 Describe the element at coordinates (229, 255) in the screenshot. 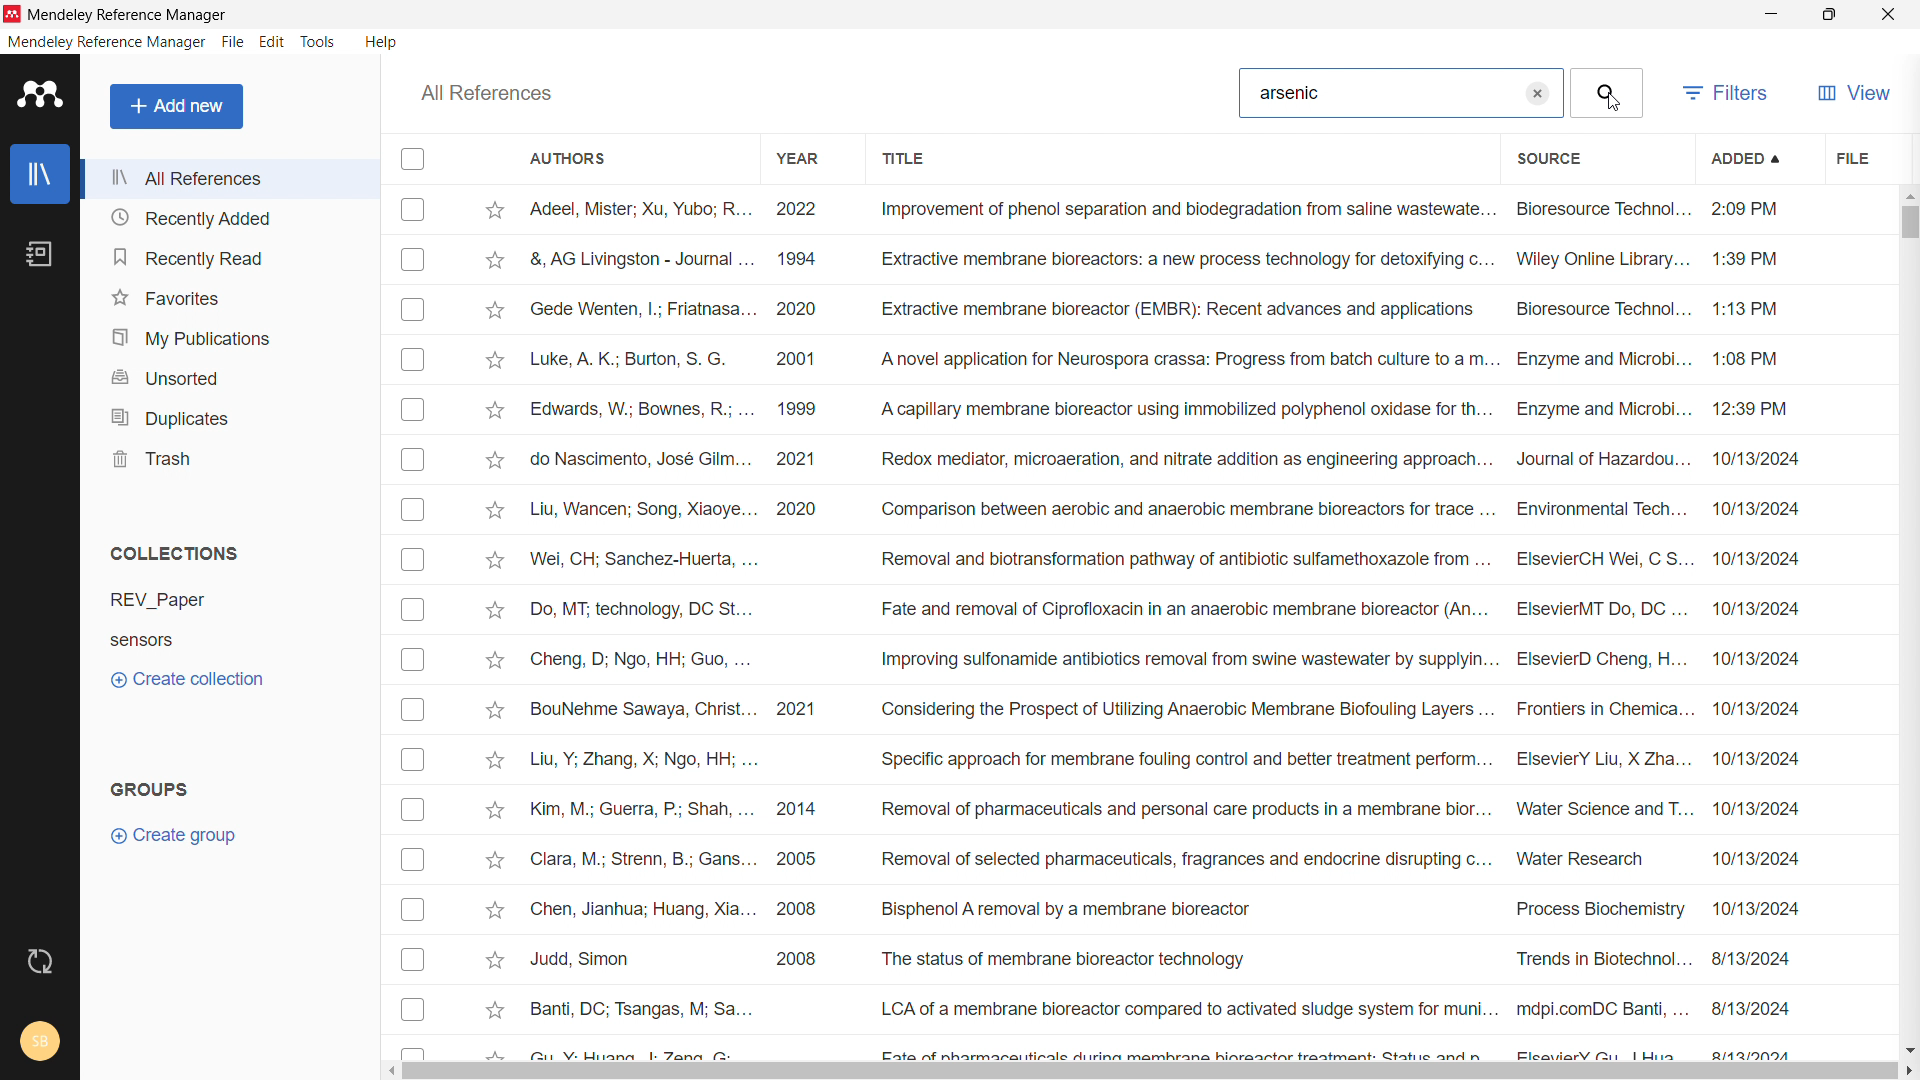

I see `recently read` at that location.